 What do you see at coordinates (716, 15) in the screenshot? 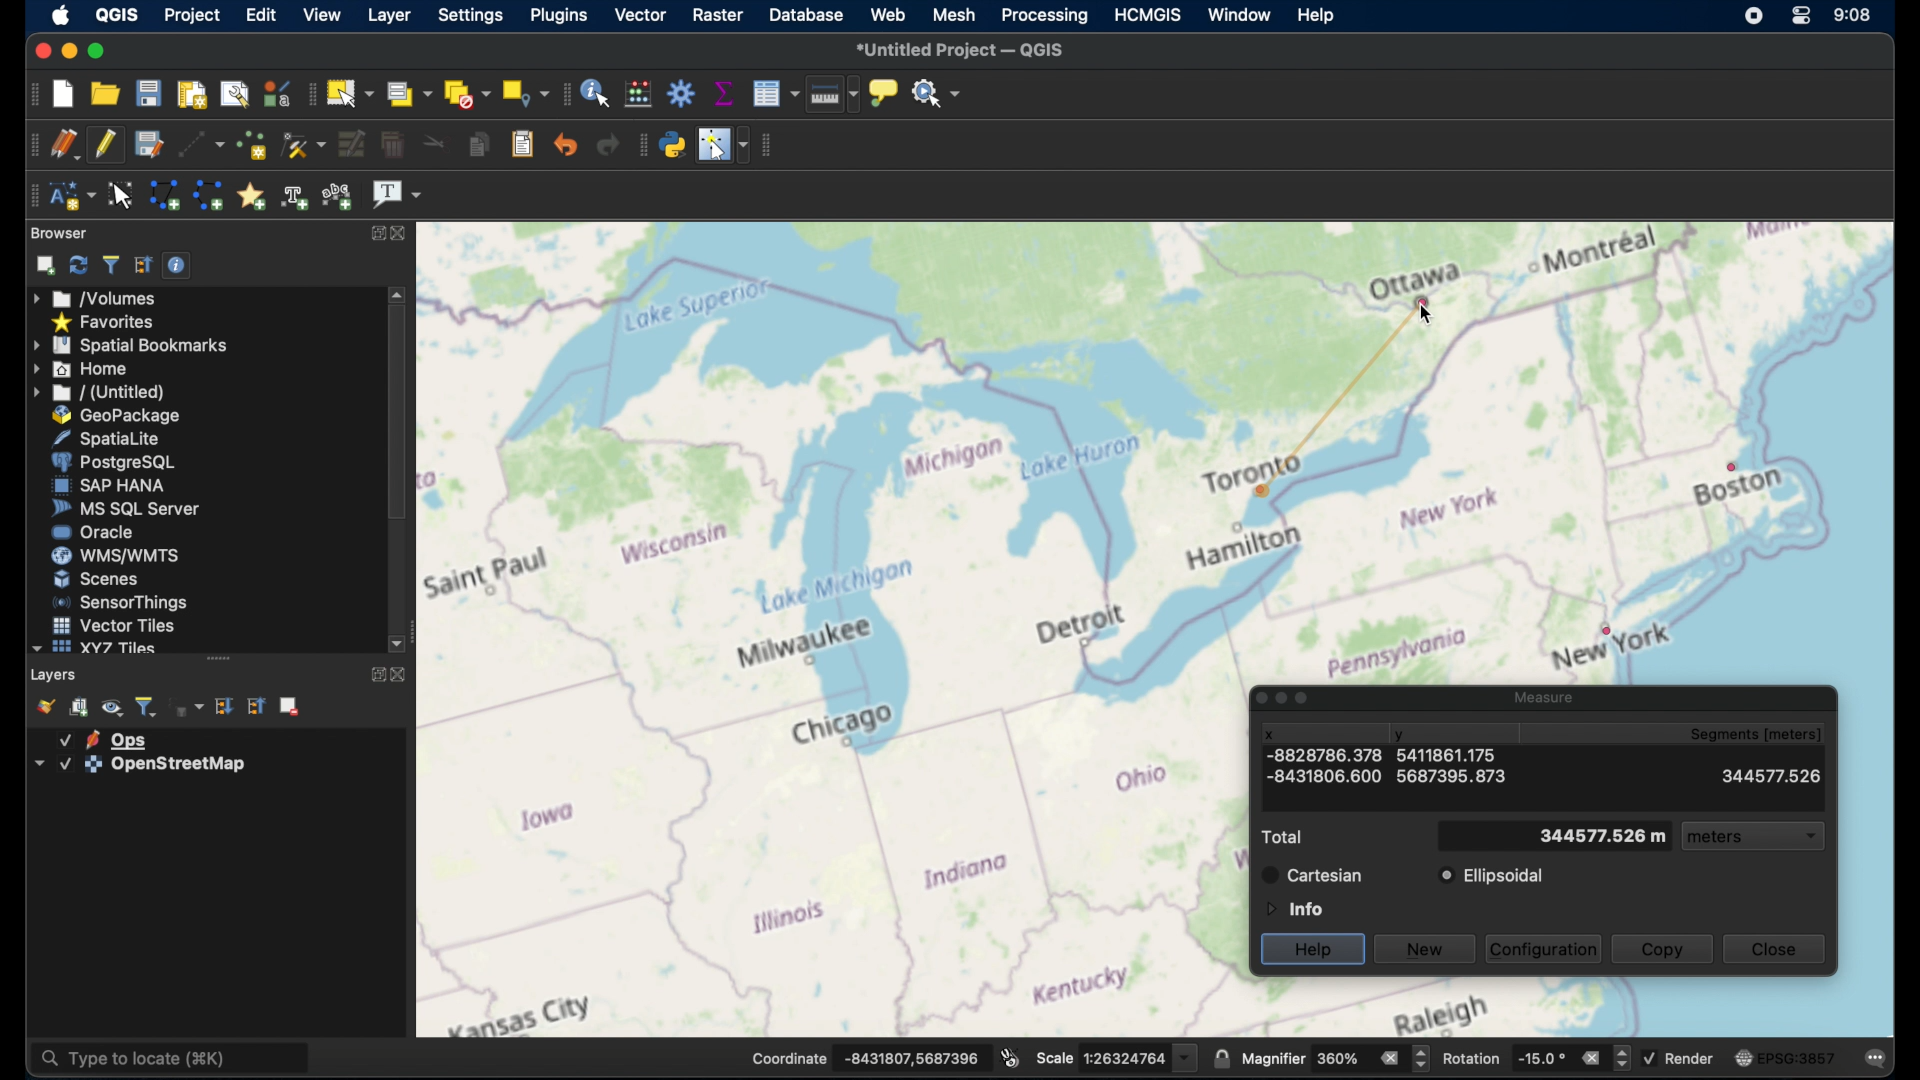
I see `raster` at bounding box center [716, 15].